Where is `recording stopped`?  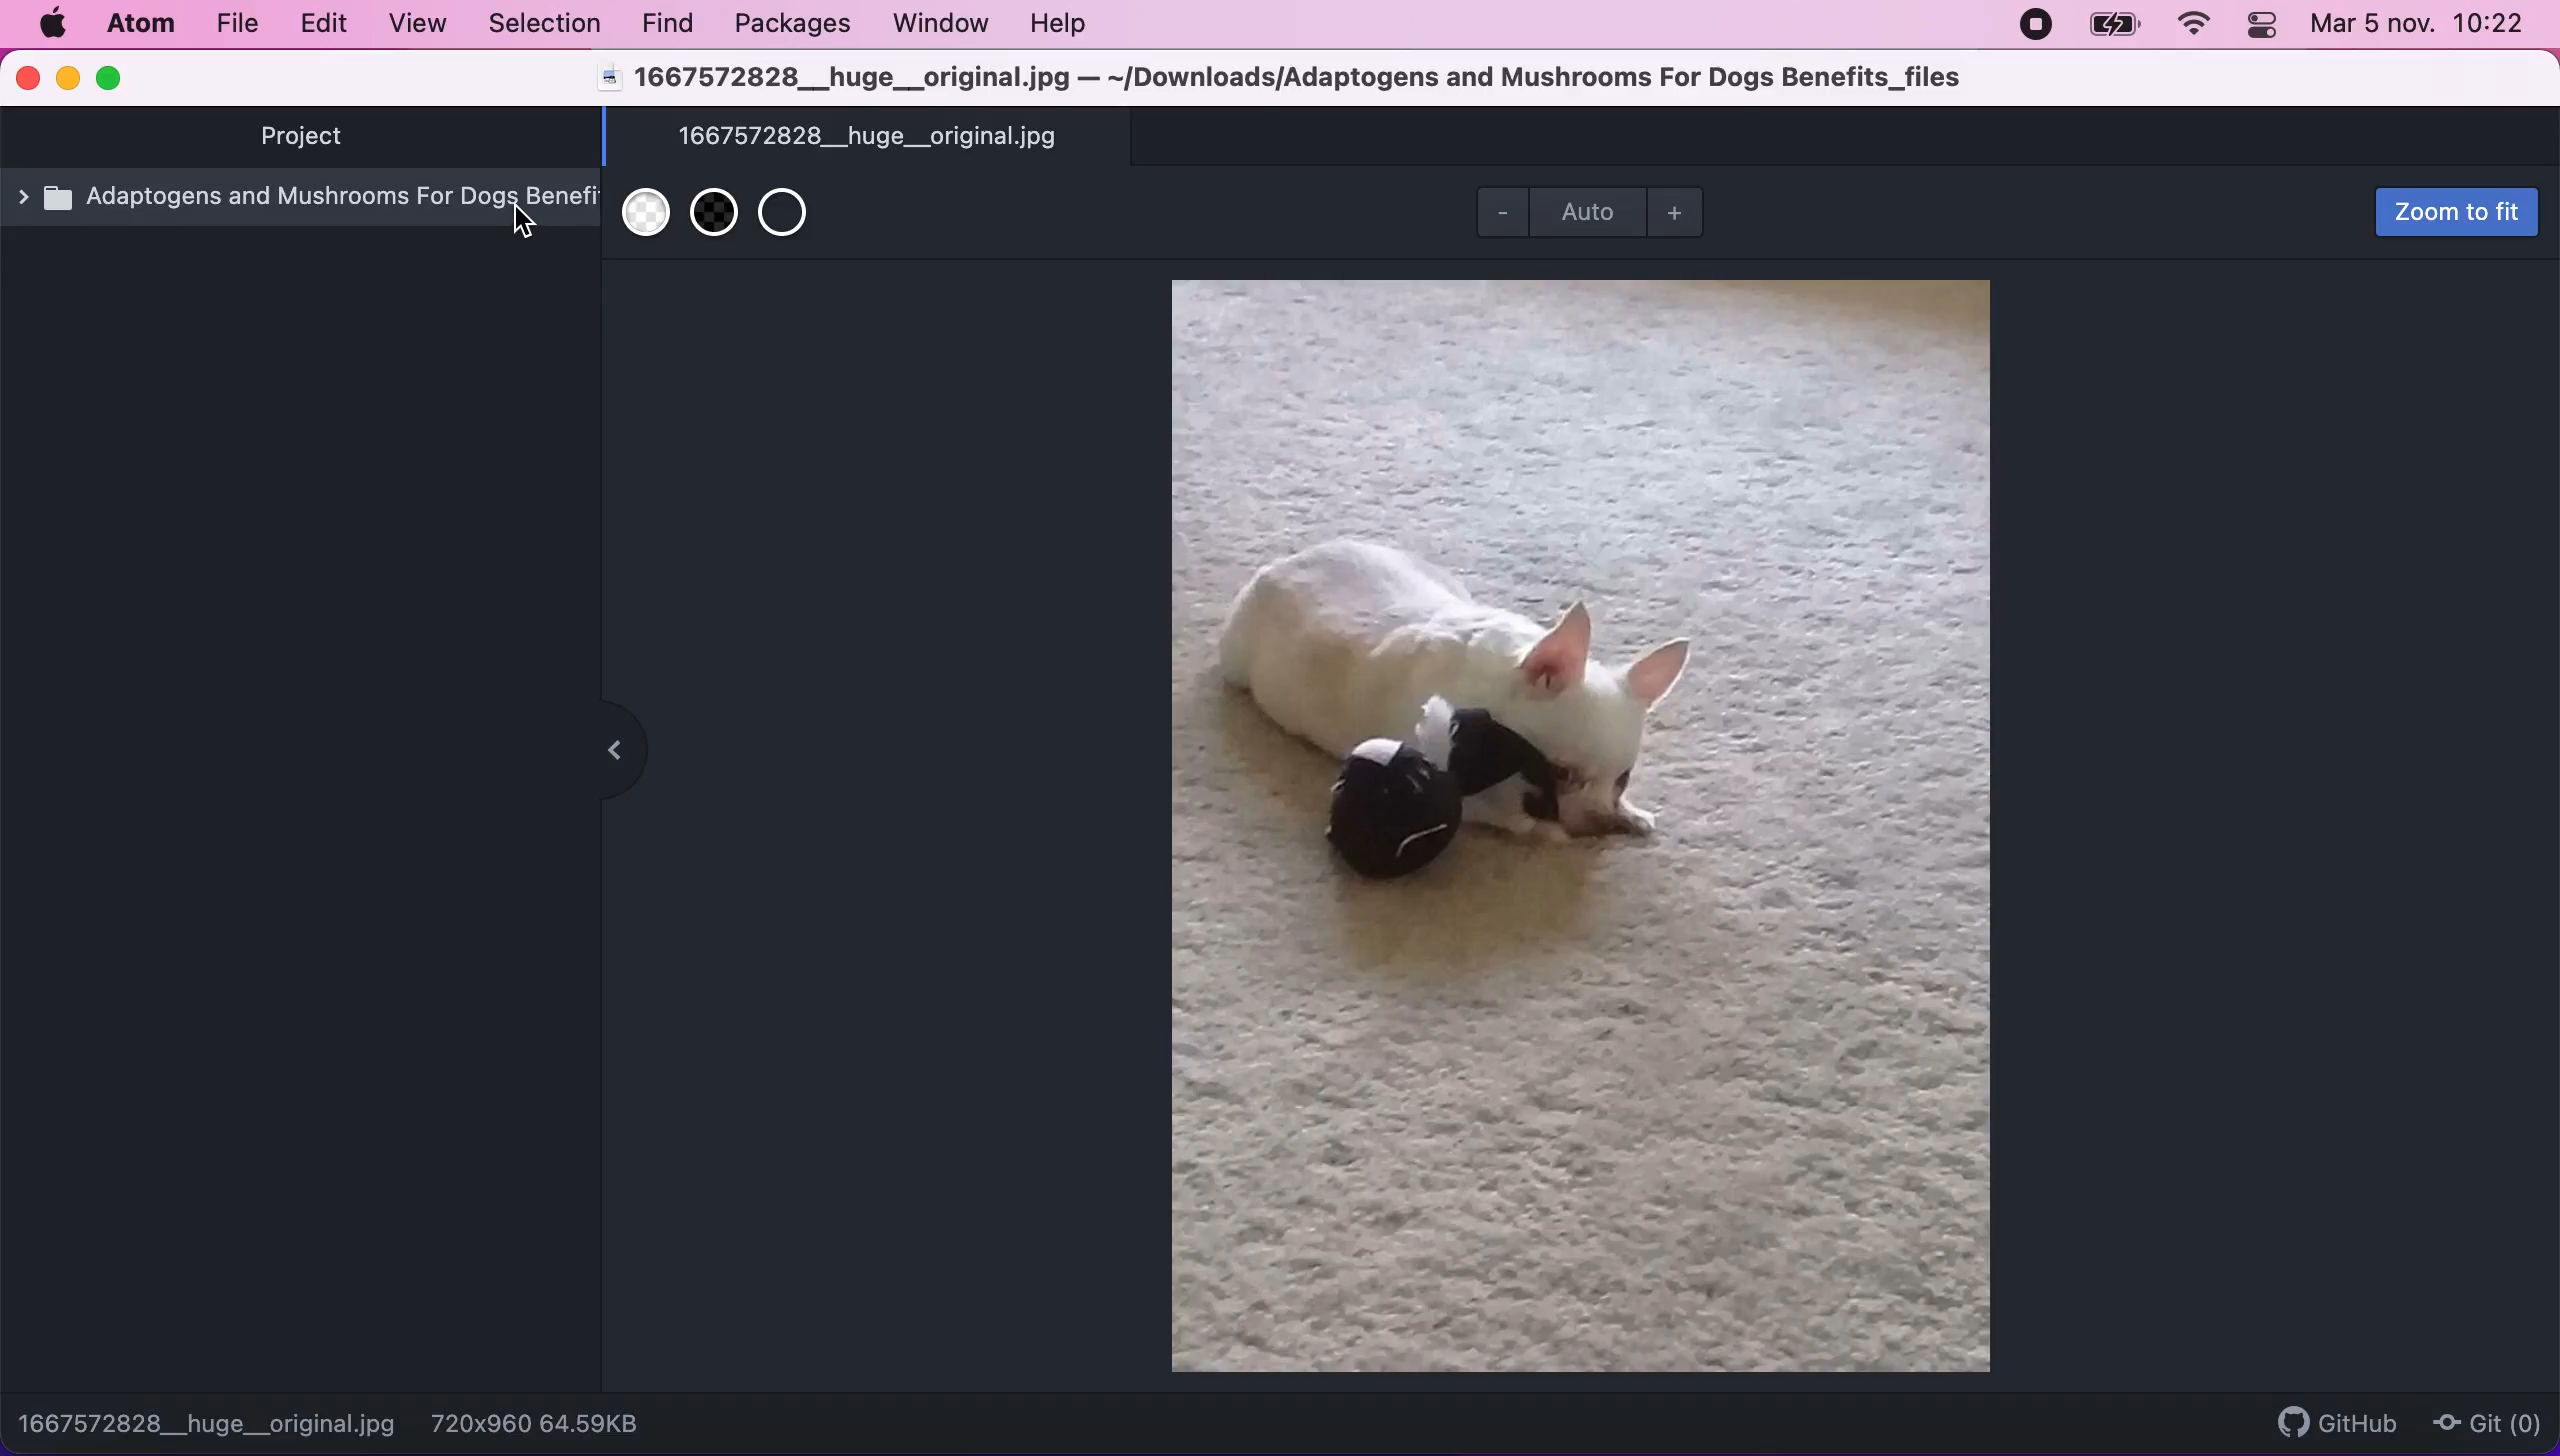 recording stopped is located at coordinates (2037, 26).